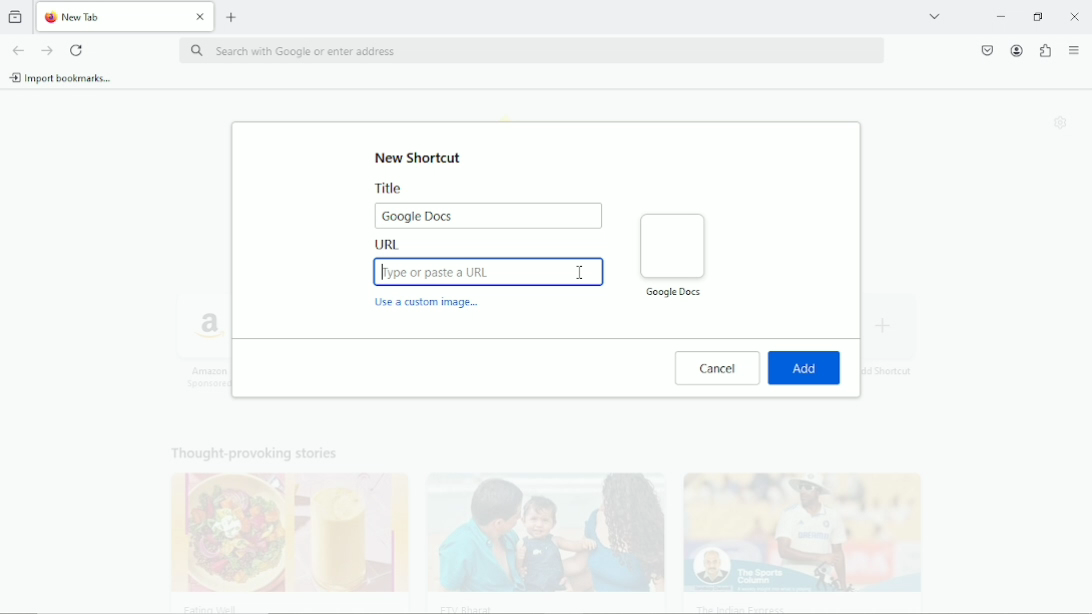  I want to click on open application menu, so click(1074, 51).